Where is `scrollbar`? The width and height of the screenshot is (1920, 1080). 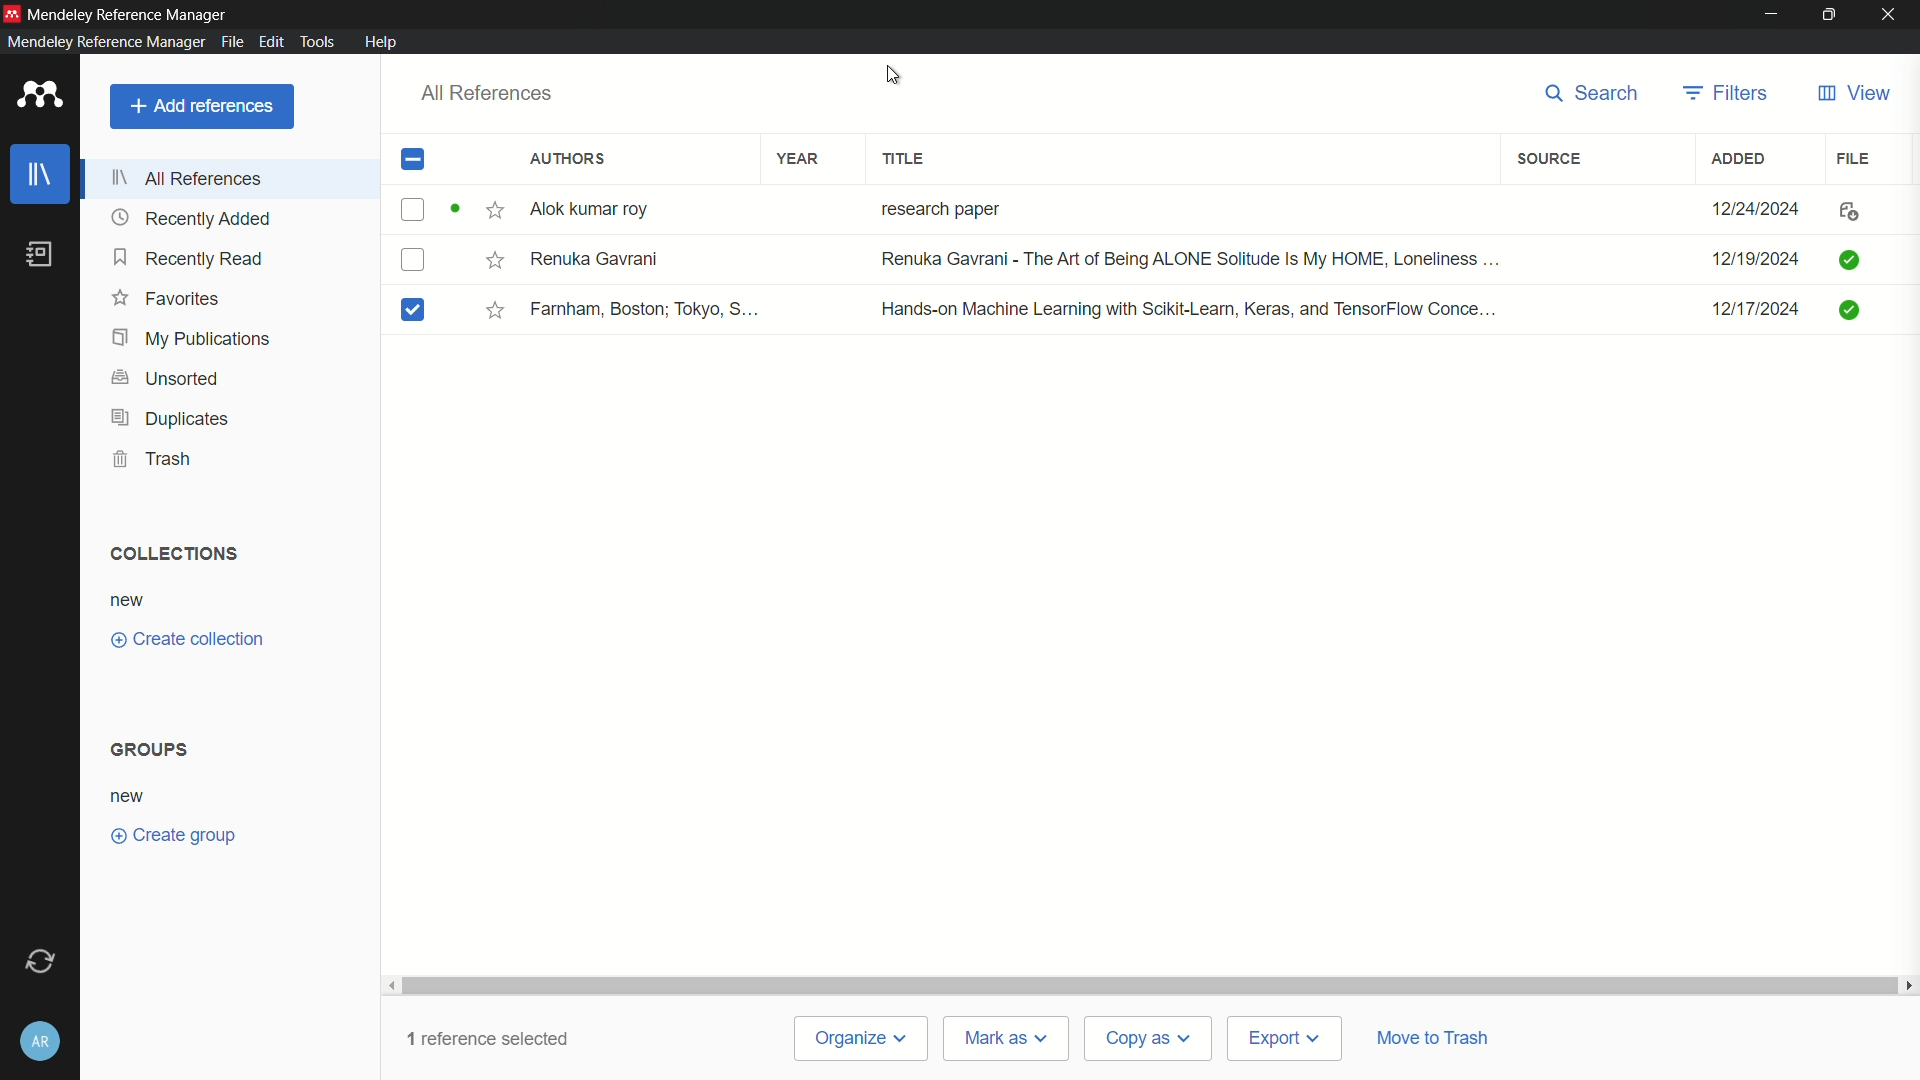
scrollbar is located at coordinates (1151, 985).